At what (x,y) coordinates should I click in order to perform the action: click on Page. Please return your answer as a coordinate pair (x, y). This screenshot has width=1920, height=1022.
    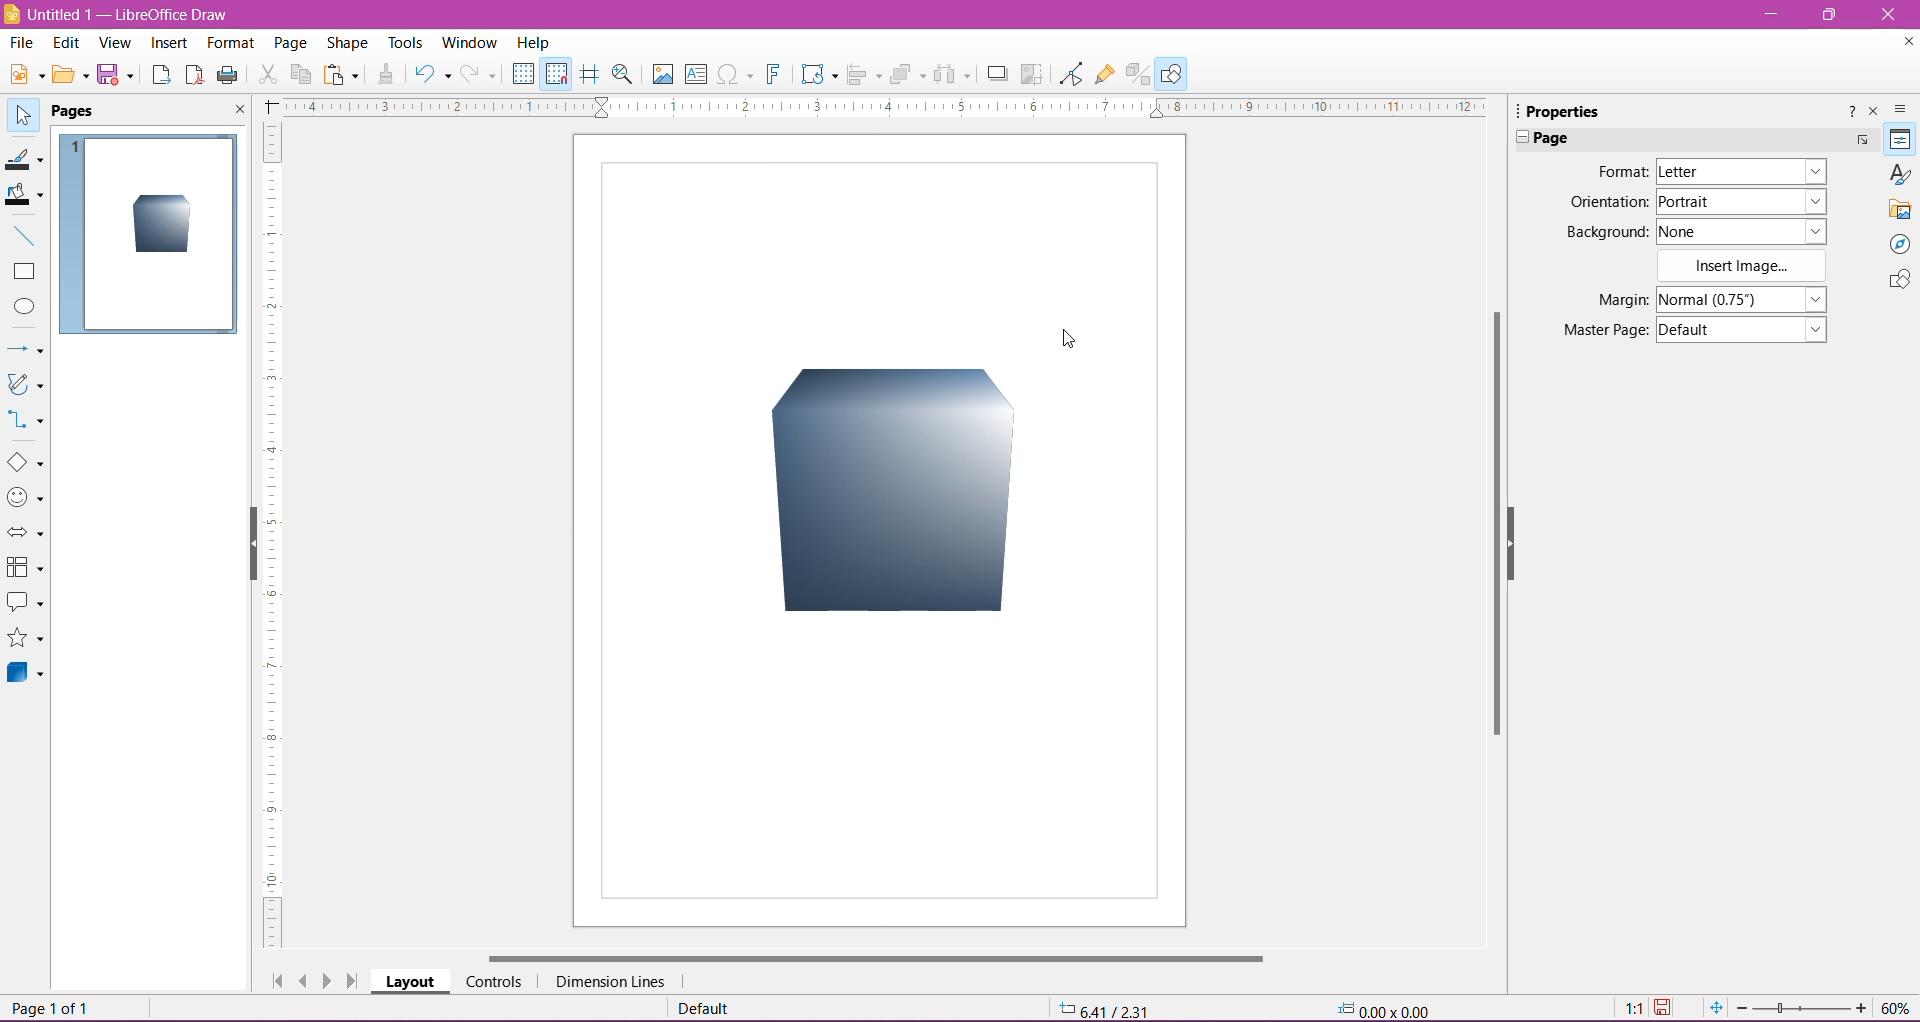
    Looking at the image, I should click on (289, 46).